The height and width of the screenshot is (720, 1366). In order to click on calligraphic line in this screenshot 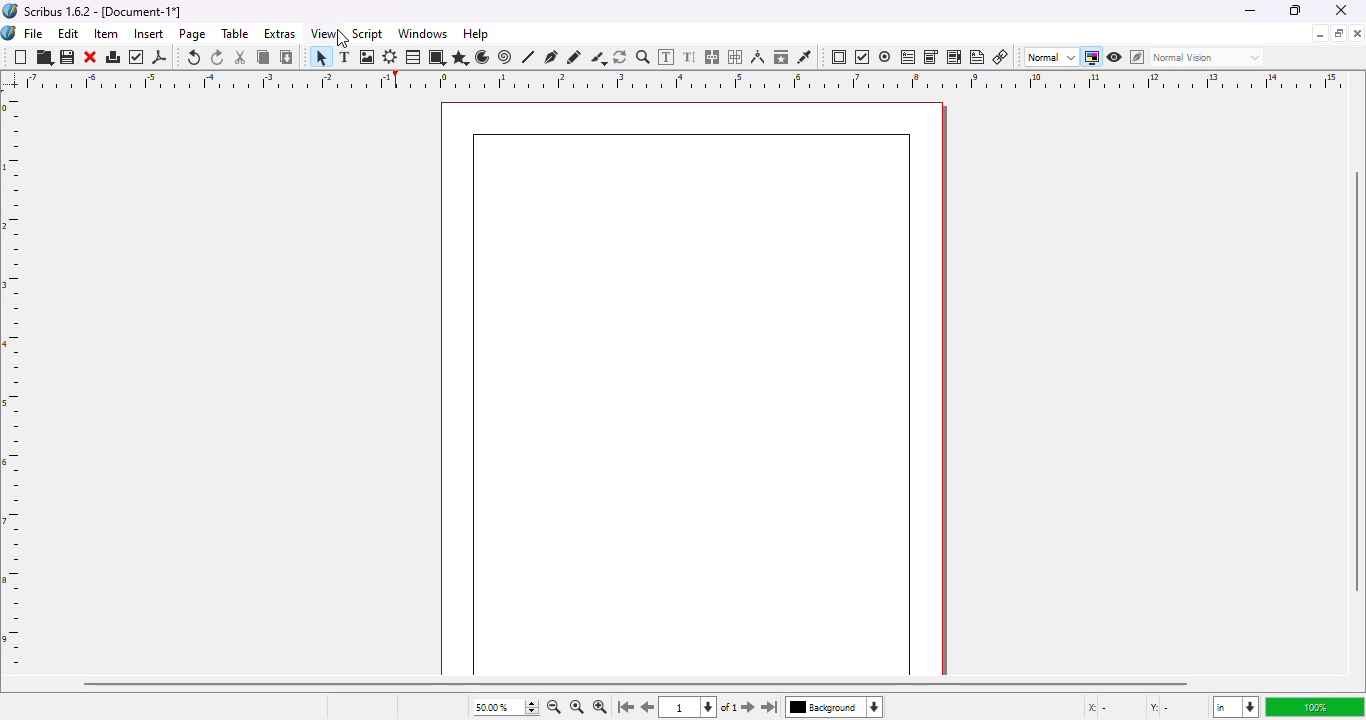, I will do `click(598, 58)`.